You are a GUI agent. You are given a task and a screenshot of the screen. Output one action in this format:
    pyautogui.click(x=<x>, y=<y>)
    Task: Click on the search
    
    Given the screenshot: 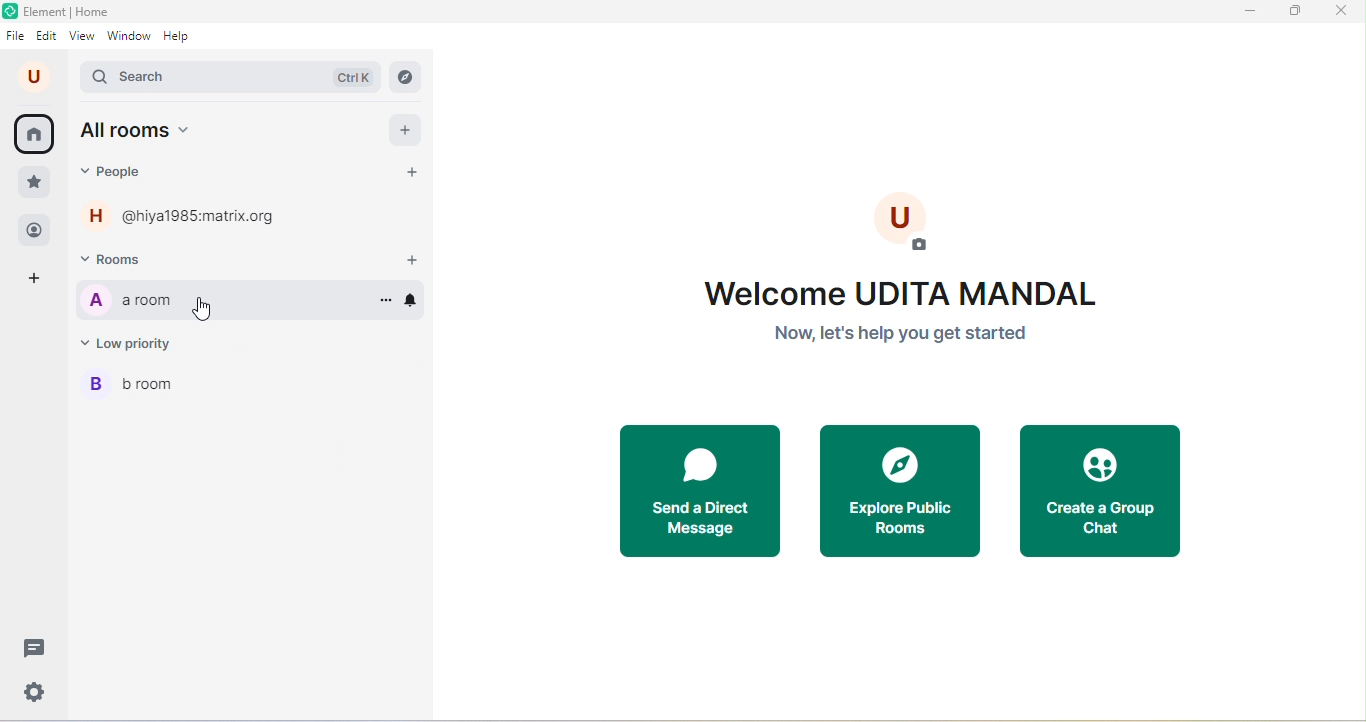 What is the action you would take?
    pyautogui.click(x=230, y=79)
    